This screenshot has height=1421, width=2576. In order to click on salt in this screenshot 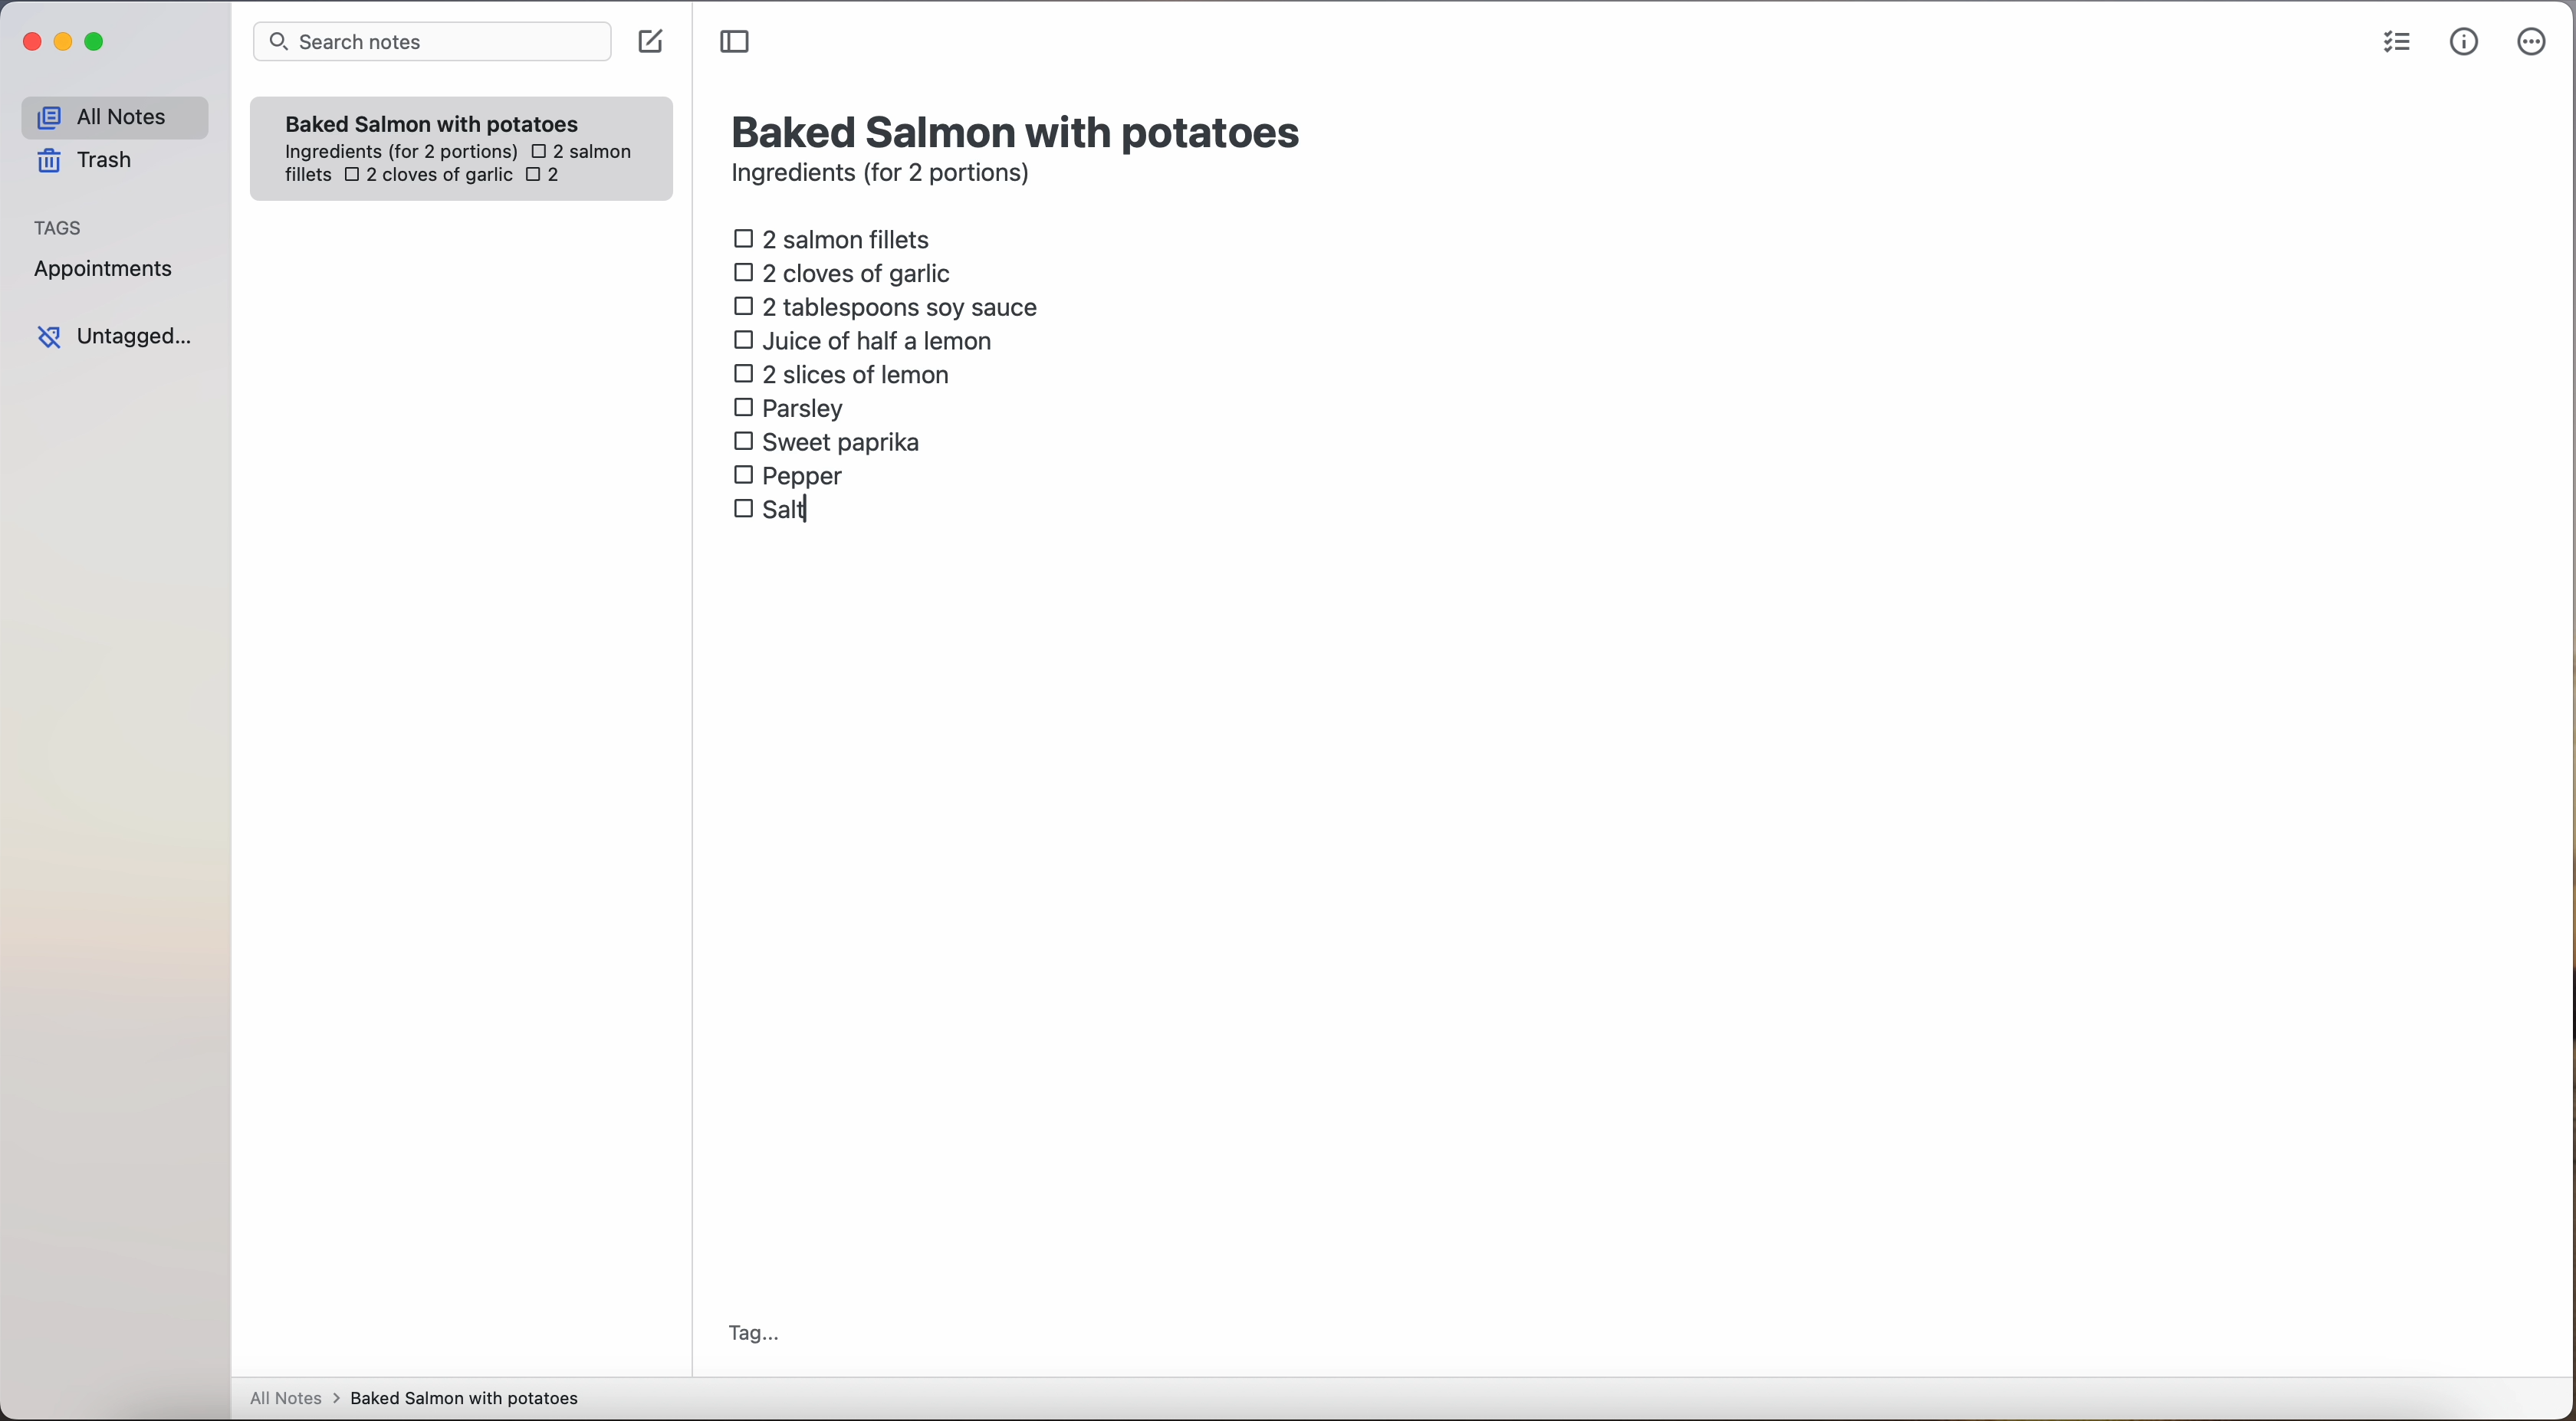, I will do `click(773, 512)`.